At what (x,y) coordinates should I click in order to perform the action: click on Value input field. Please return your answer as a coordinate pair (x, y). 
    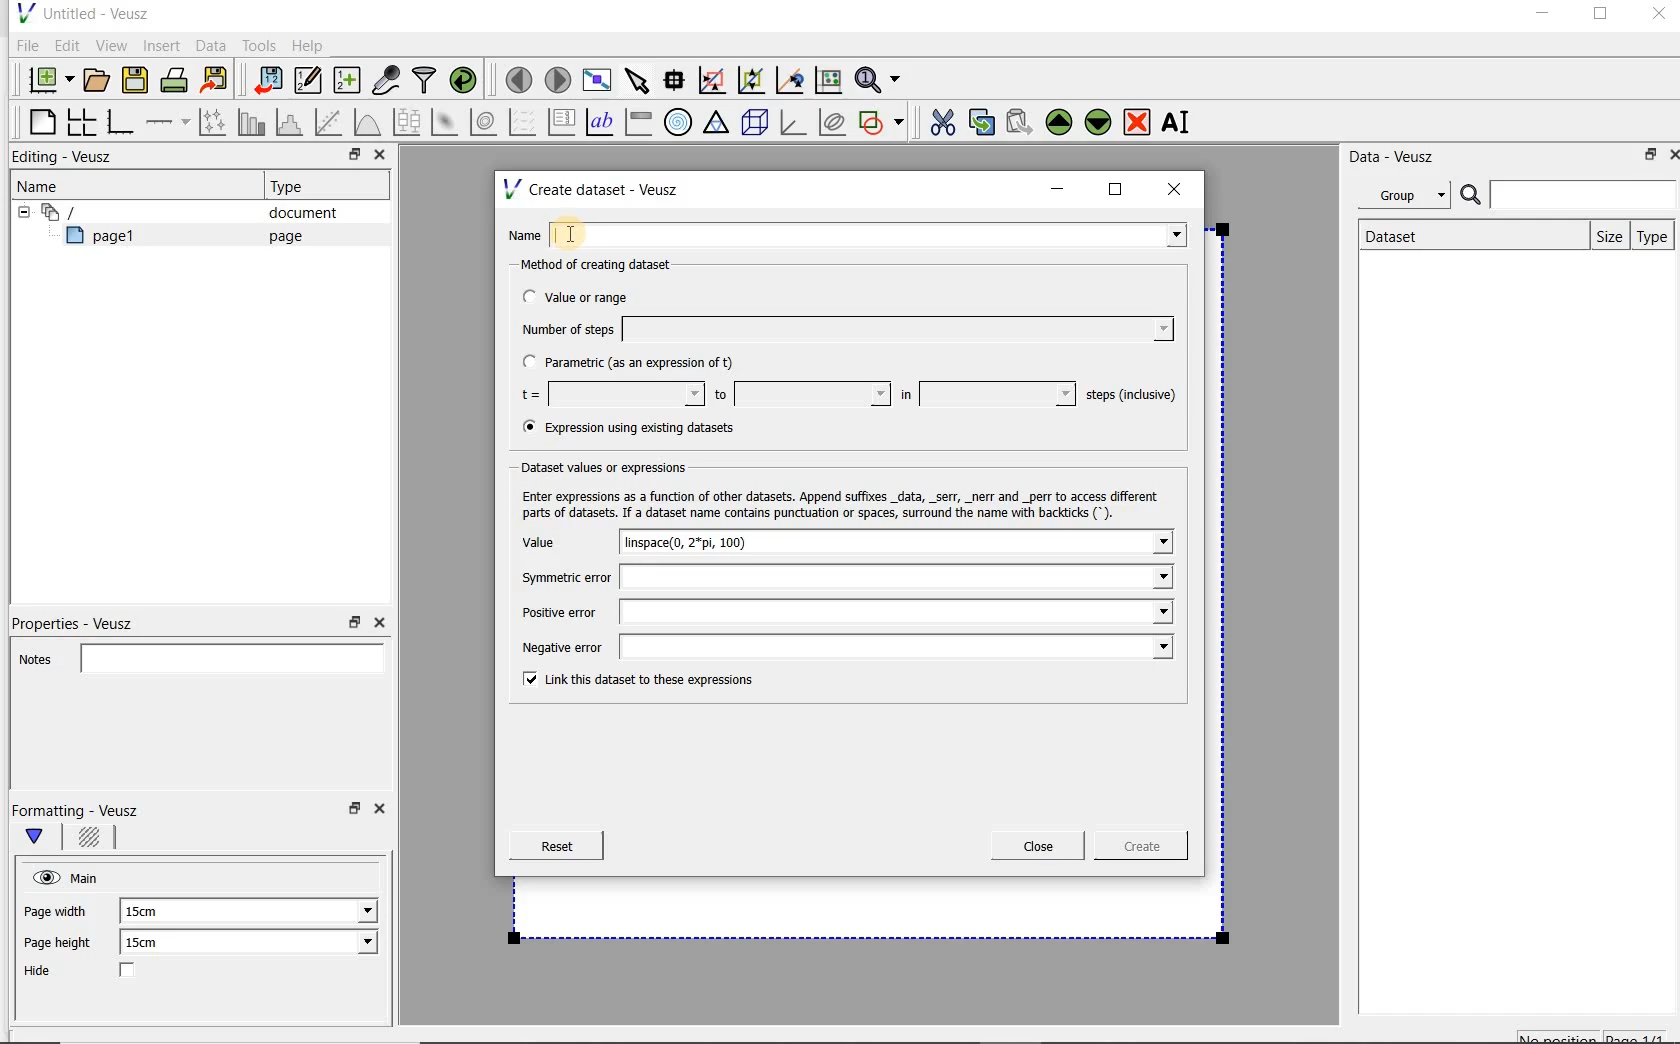
    Looking at the image, I should click on (990, 542).